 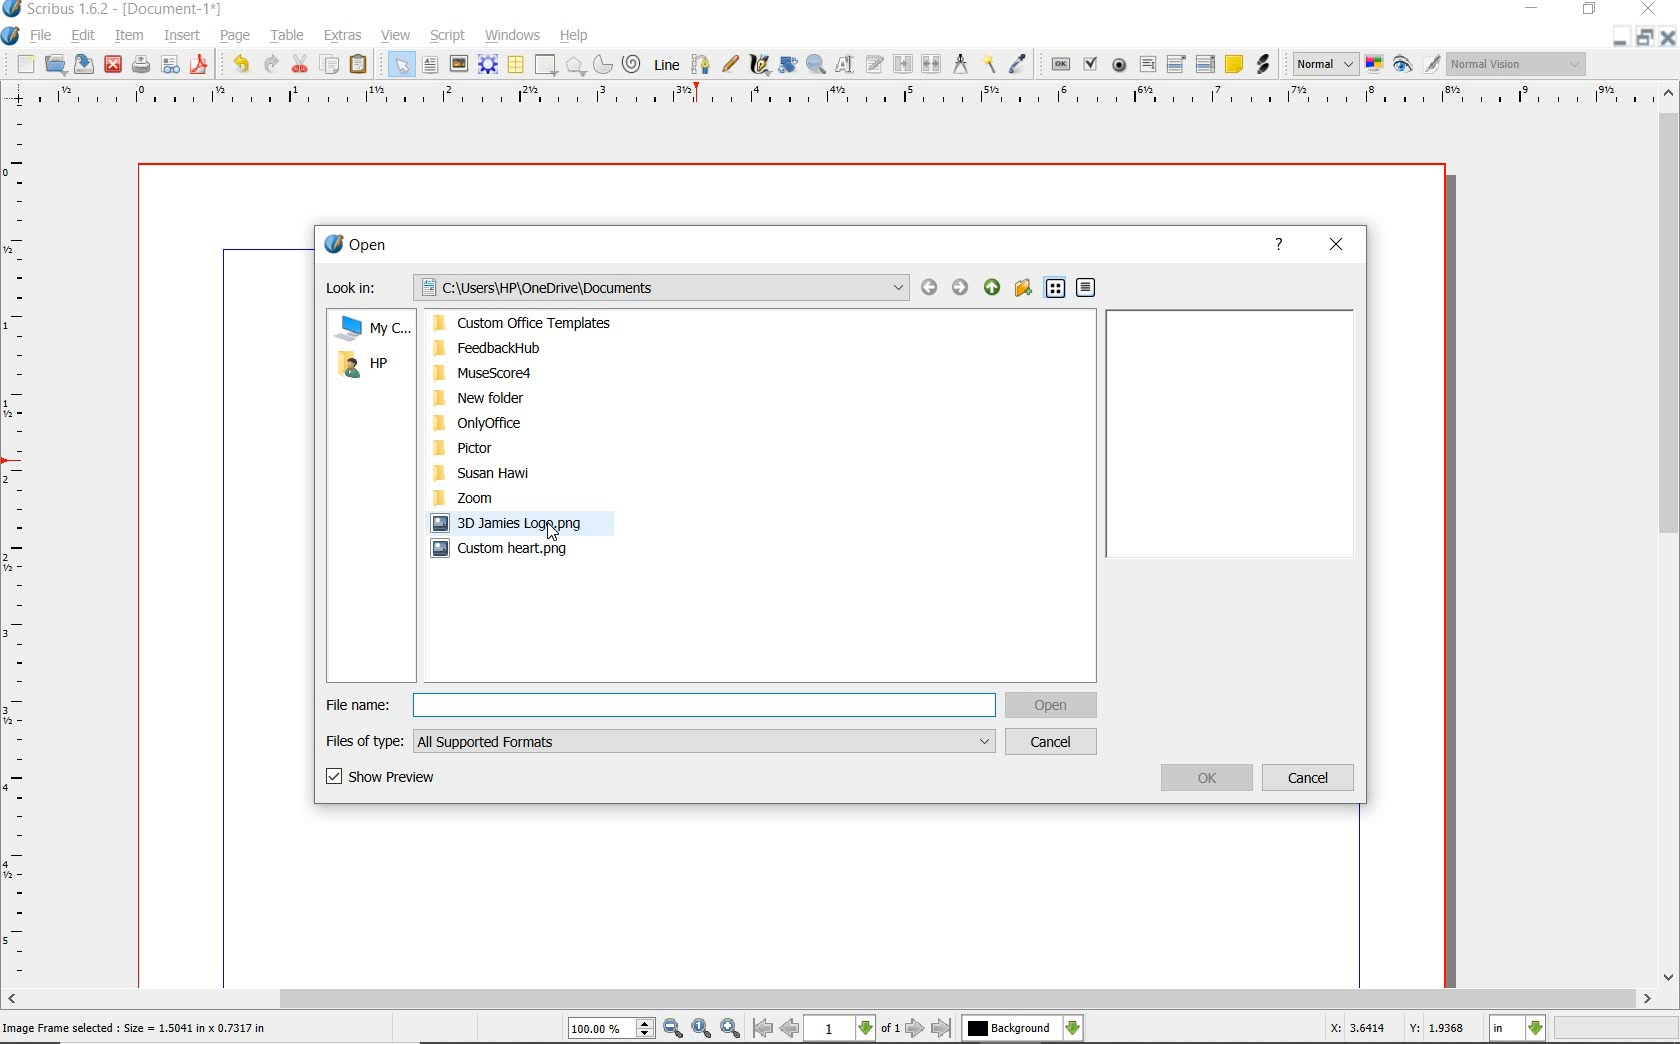 What do you see at coordinates (1120, 66) in the screenshot?
I see `pdf radio box` at bounding box center [1120, 66].